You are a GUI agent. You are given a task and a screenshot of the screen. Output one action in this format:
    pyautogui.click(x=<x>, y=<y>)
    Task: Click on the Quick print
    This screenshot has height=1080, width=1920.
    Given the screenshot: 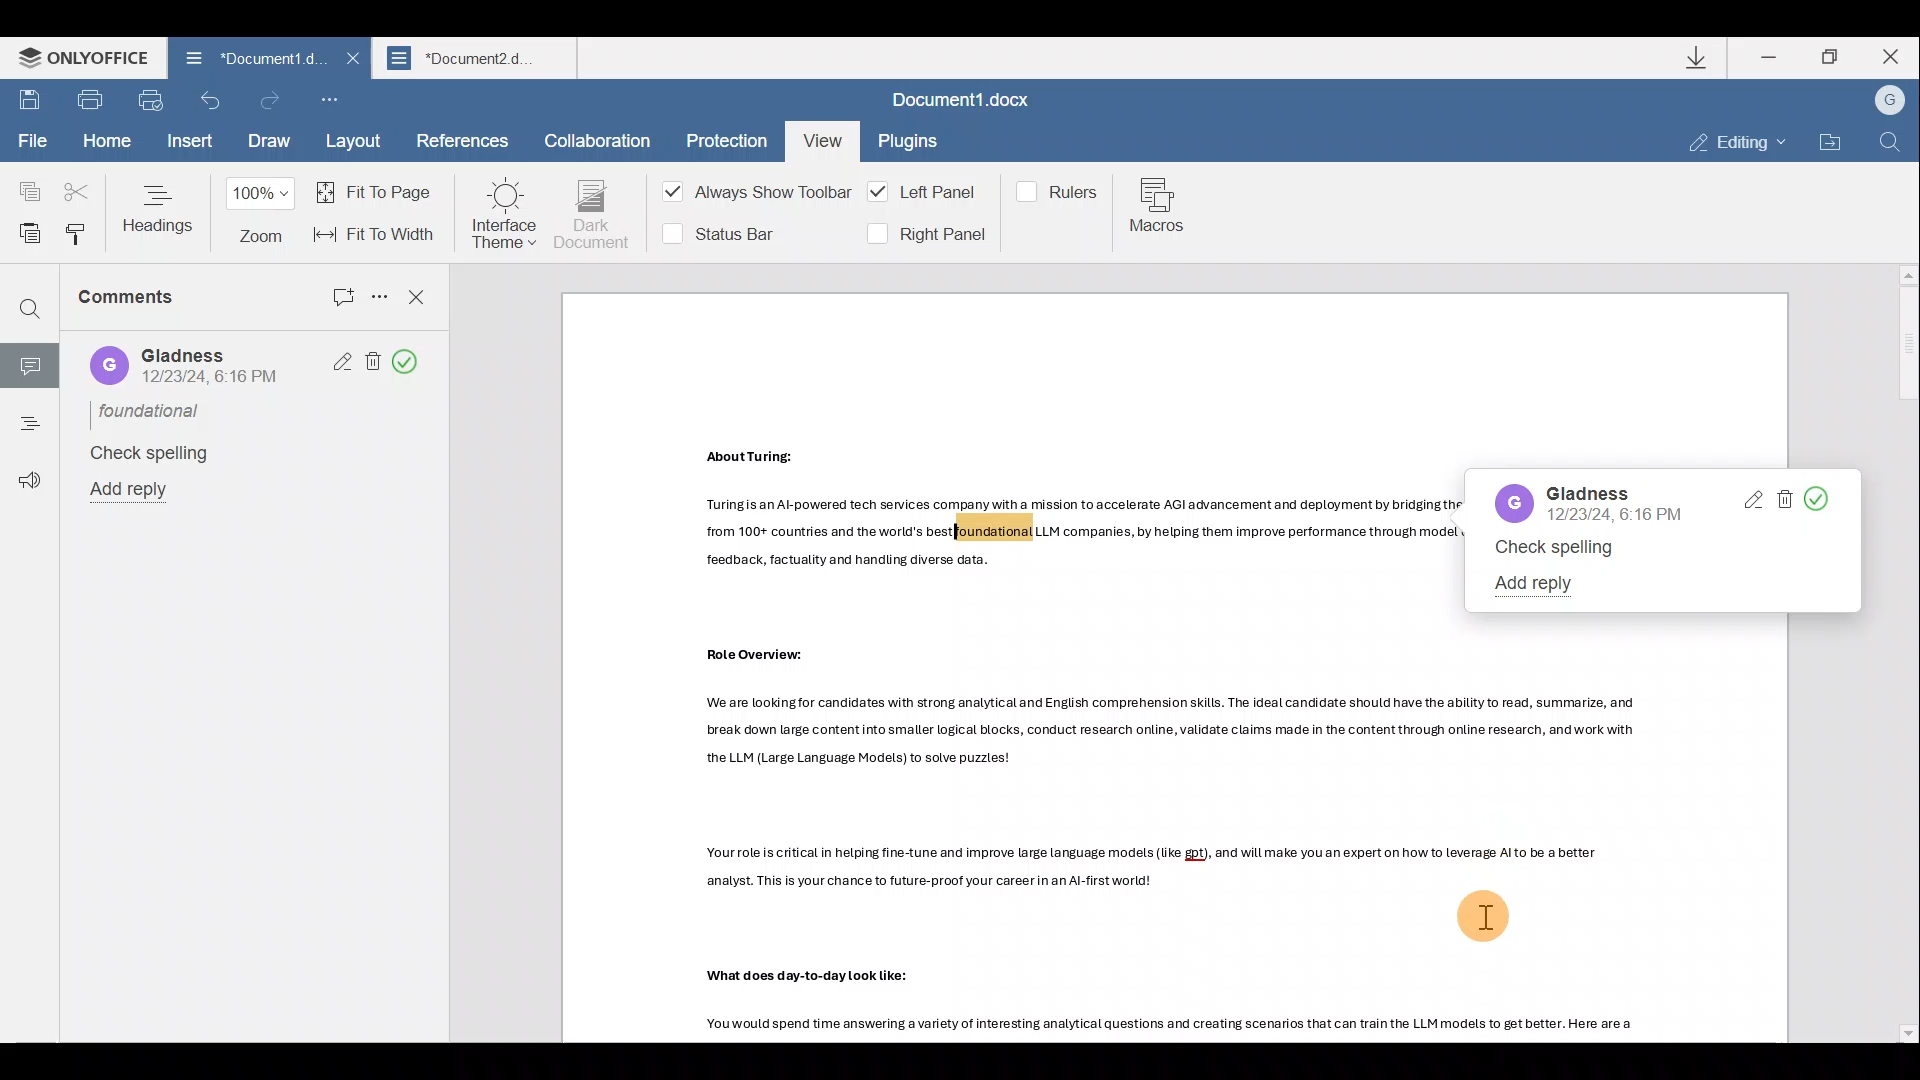 What is the action you would take?
    pyautogui.click(x=156, y=102)
    